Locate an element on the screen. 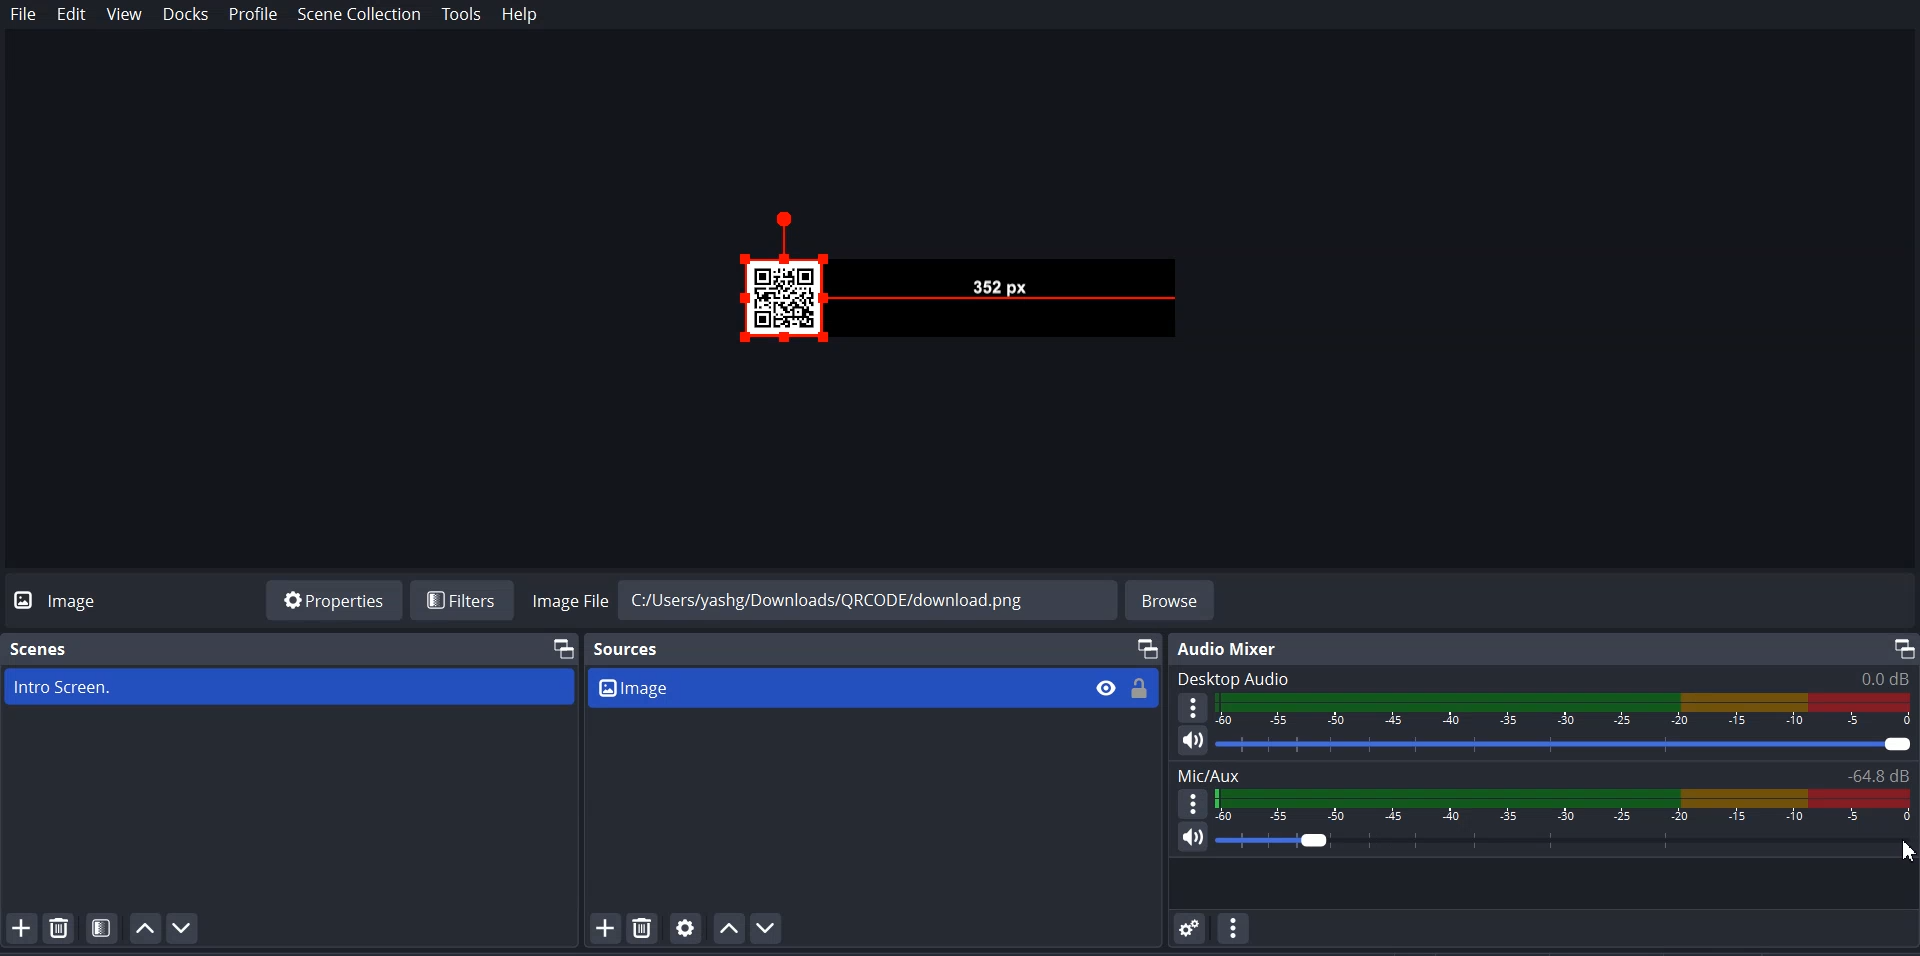  Docks is located at coordinates (185, 14).